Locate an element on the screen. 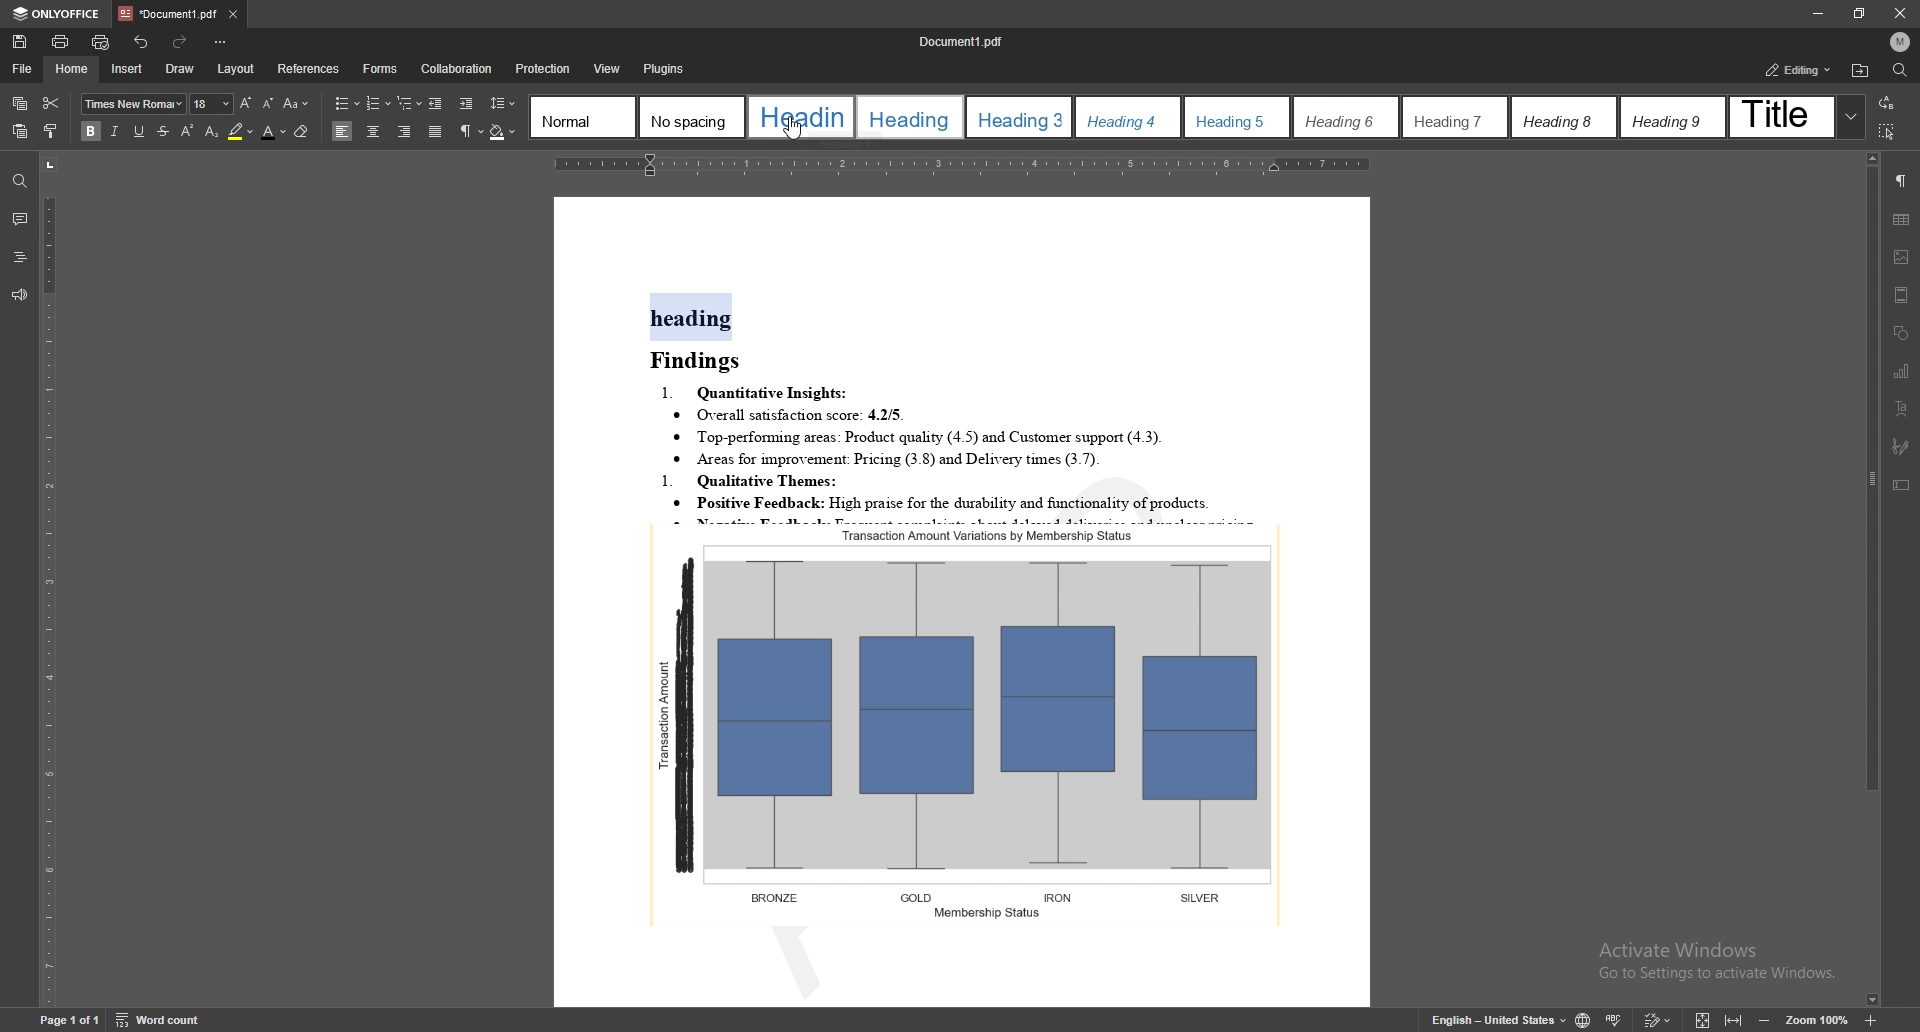 The width and height of the screenshot is (1920, 1032). onlyoffice is located at coordinates (57, 15).